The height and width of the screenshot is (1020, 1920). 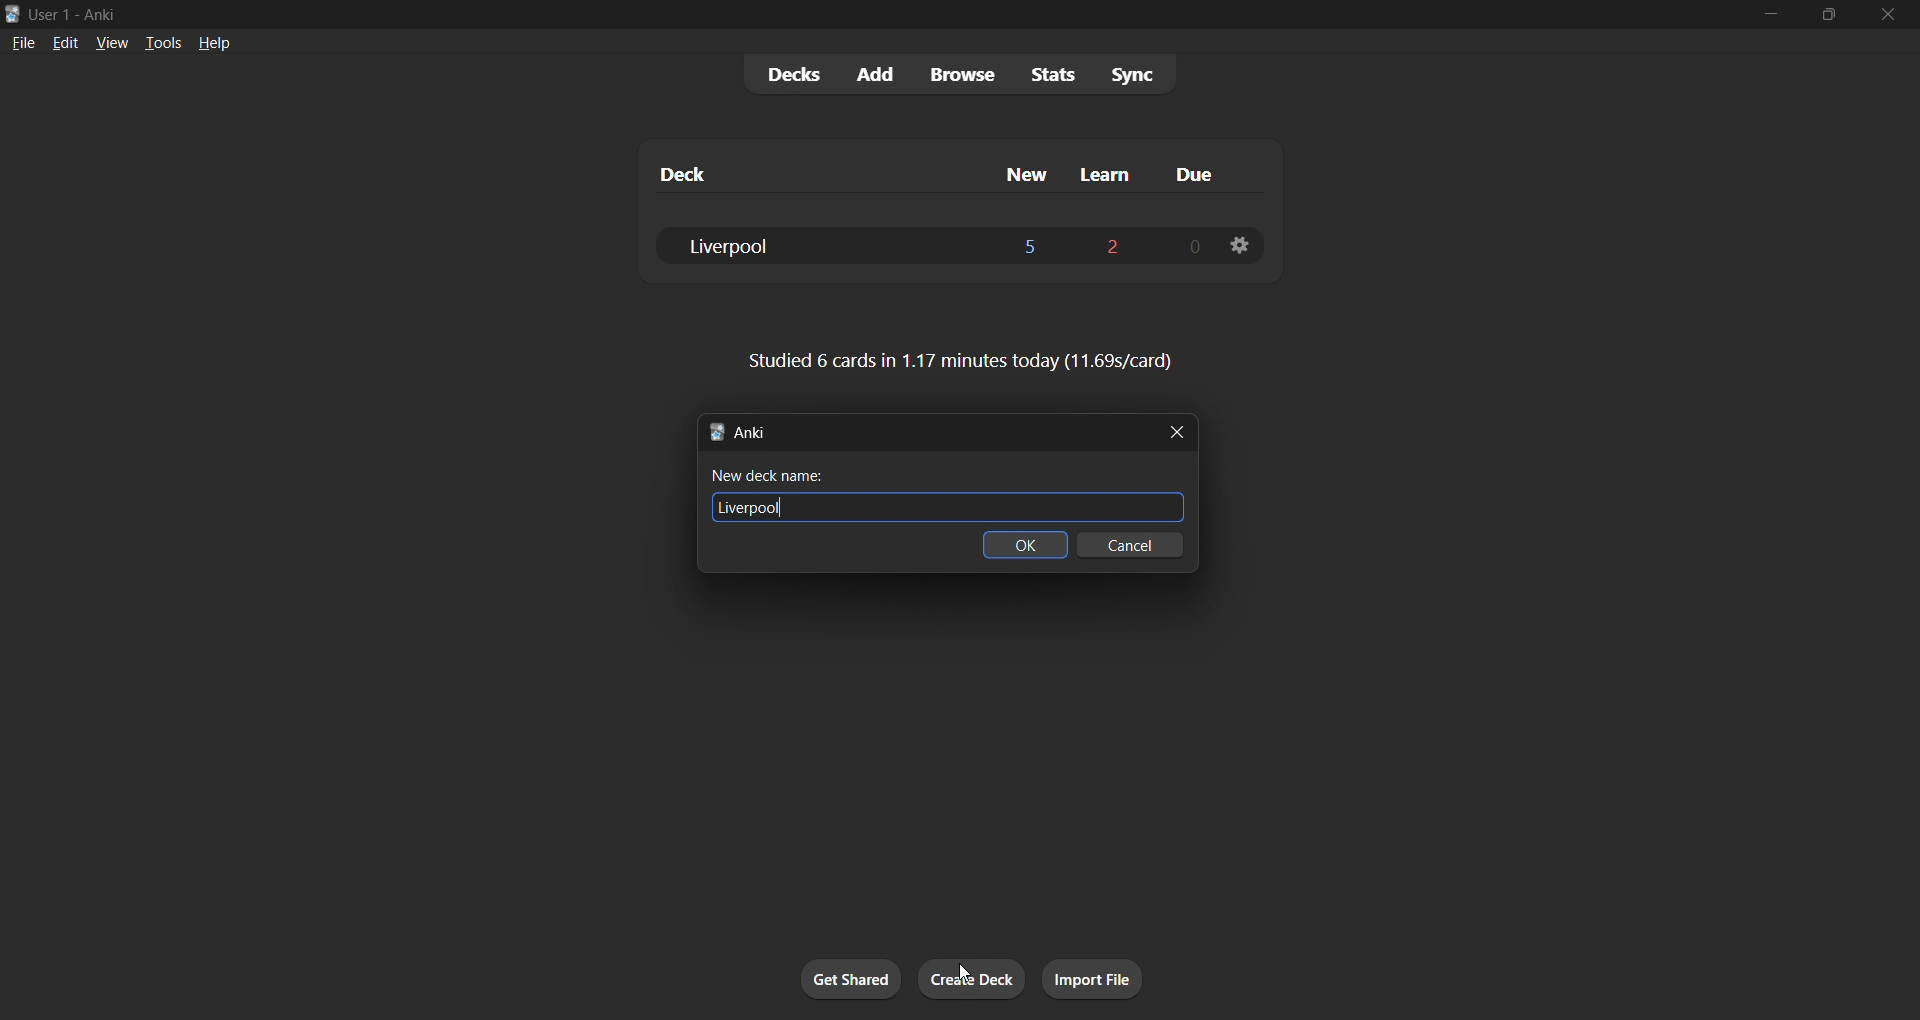 What do you see at coordinates (1201, 179) in the screenshot?
I see `due cards column` at bounding box center [1201, 179].